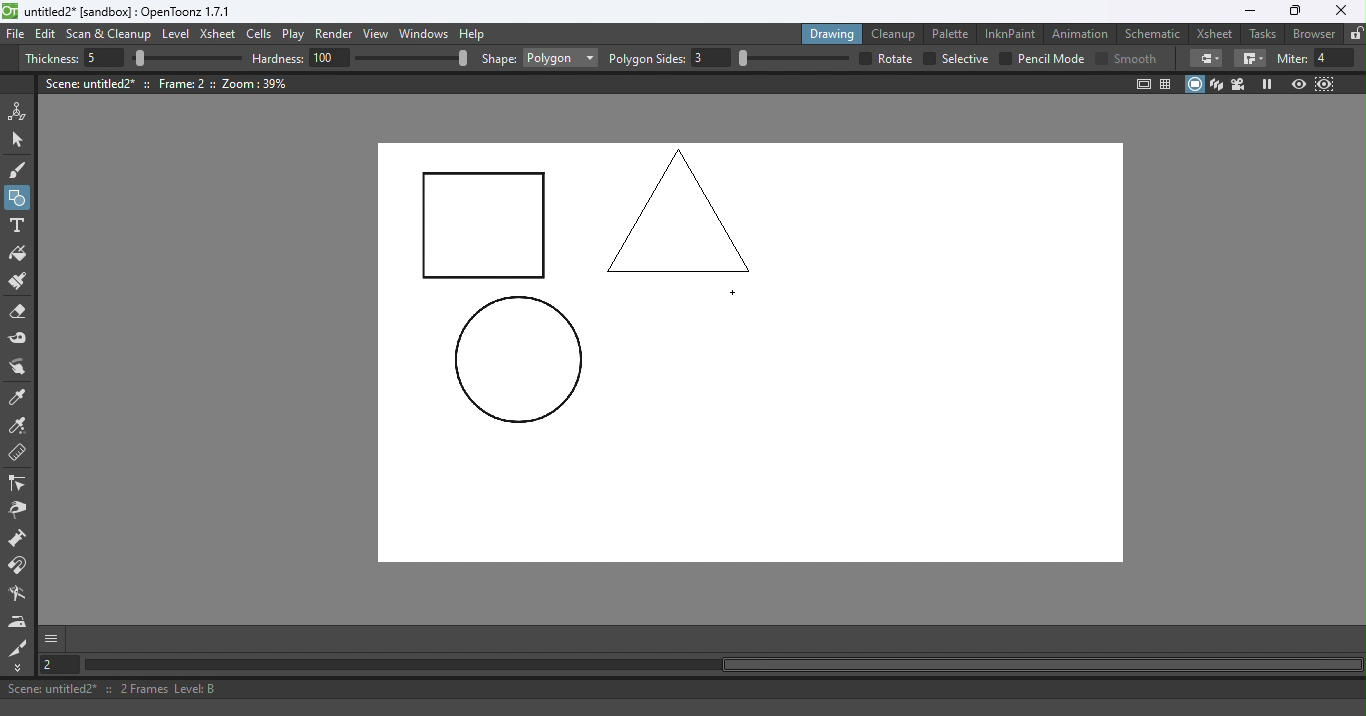 This screenshot has width=1366, height=716. Describe the element at coordinates (560, 58) in the screenshot. I see `Rectangle ` at that location.